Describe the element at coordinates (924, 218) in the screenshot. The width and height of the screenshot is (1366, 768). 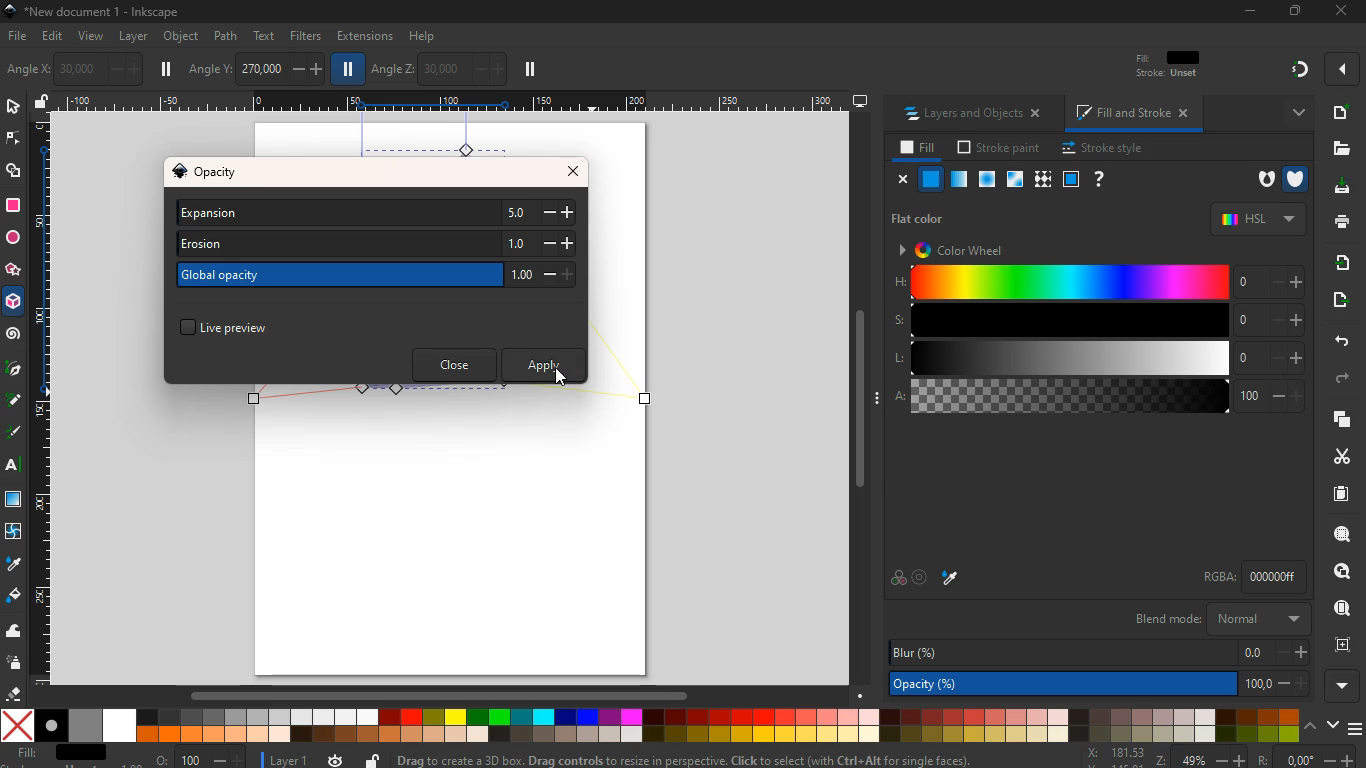
I see `flat color` at that location.